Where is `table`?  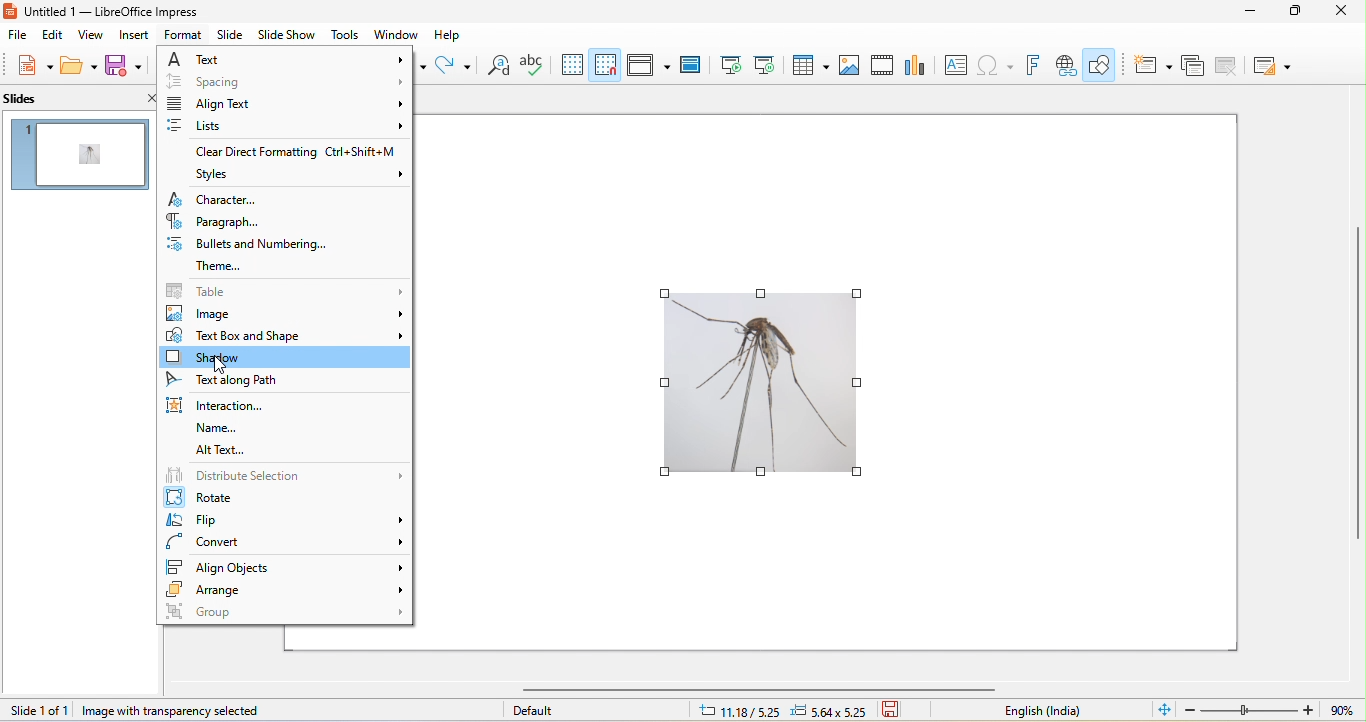 table is located at coordinates (288, 291).